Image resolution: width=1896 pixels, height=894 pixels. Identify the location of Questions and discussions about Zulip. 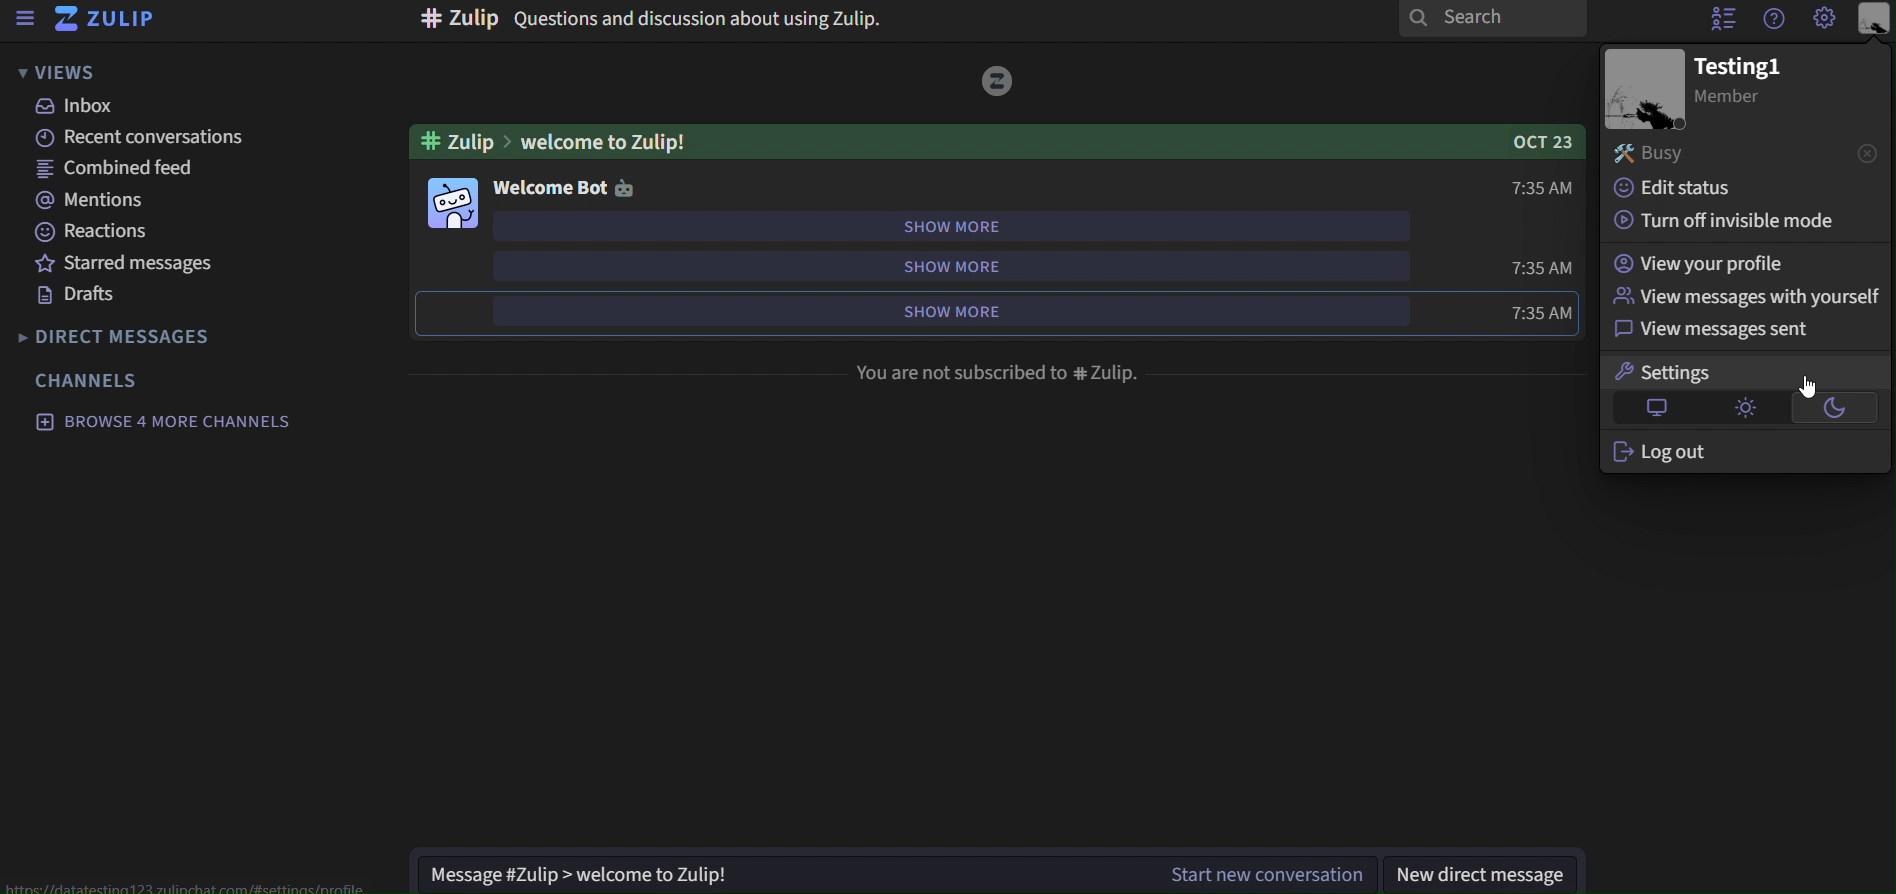
(654, 19).